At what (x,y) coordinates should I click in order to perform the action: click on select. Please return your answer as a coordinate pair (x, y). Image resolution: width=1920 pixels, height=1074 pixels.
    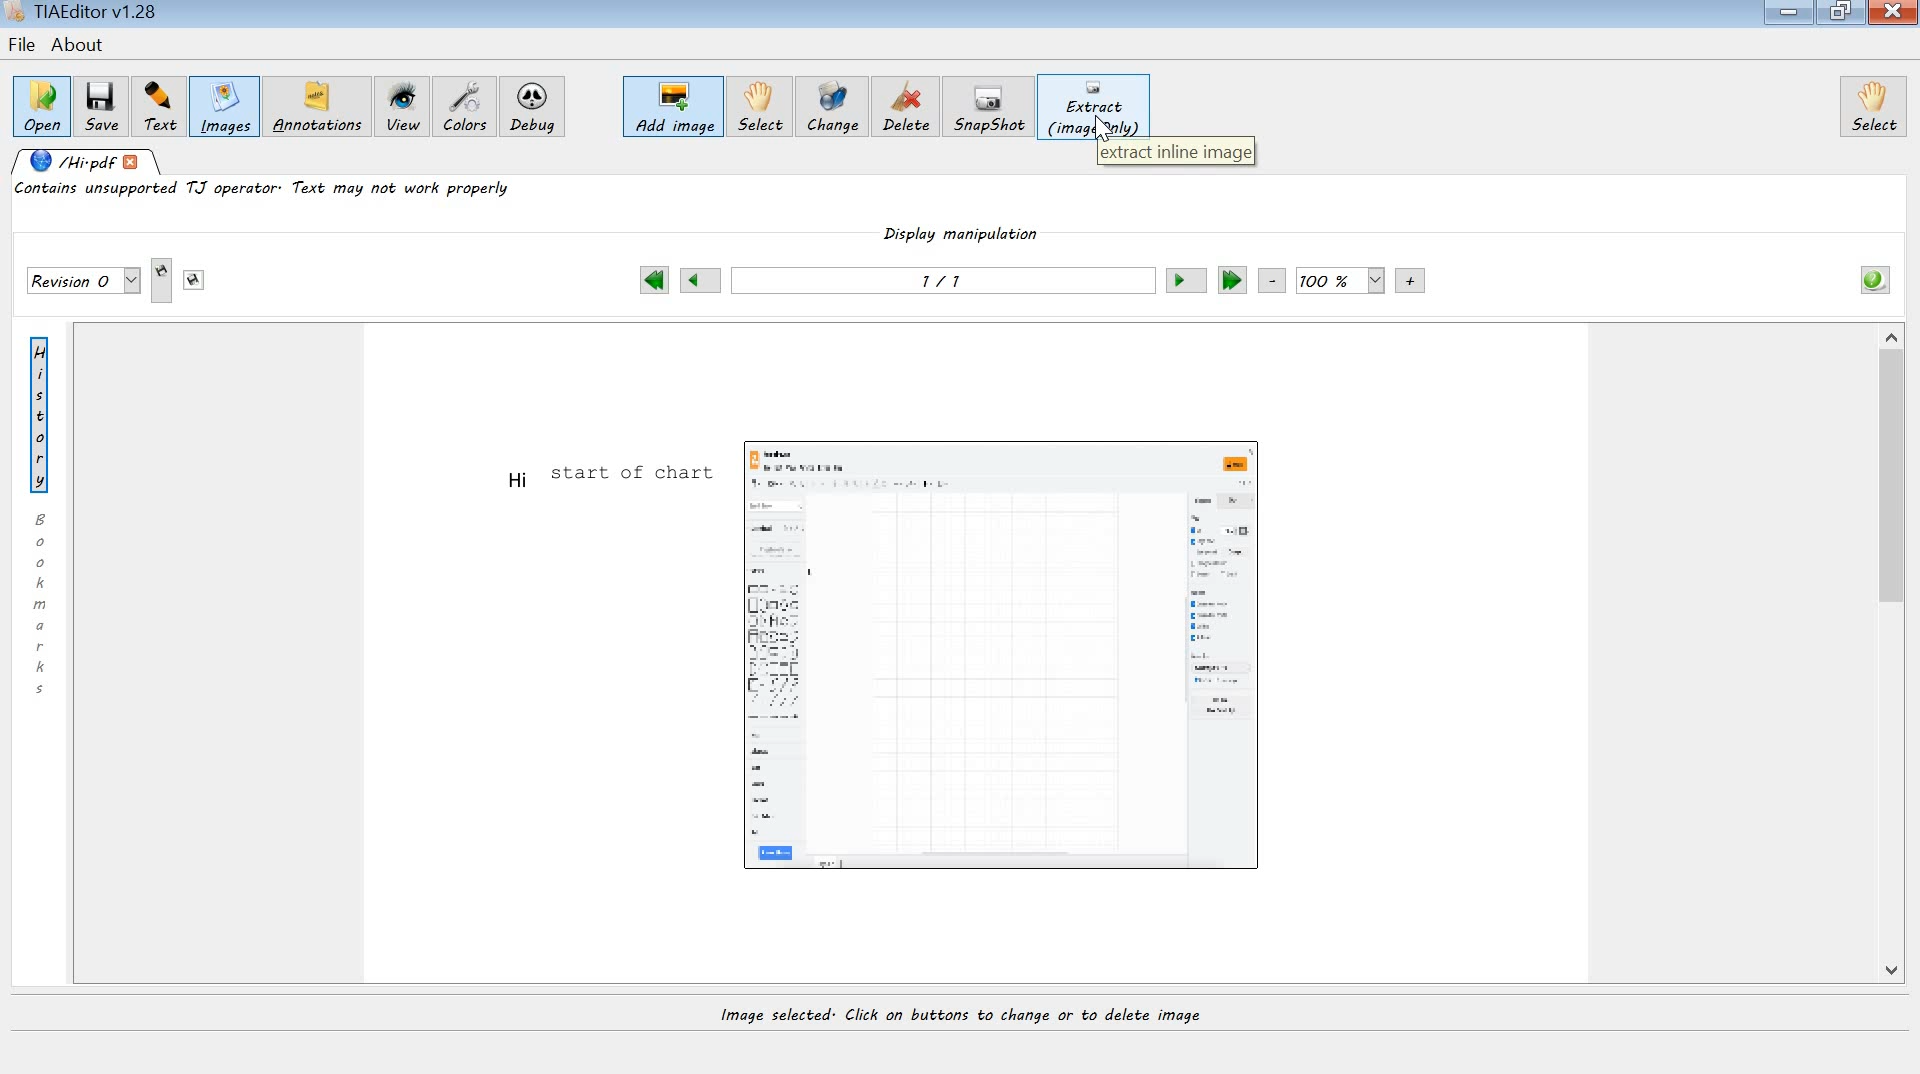
    Looking at the image, I should click on (759, 108).